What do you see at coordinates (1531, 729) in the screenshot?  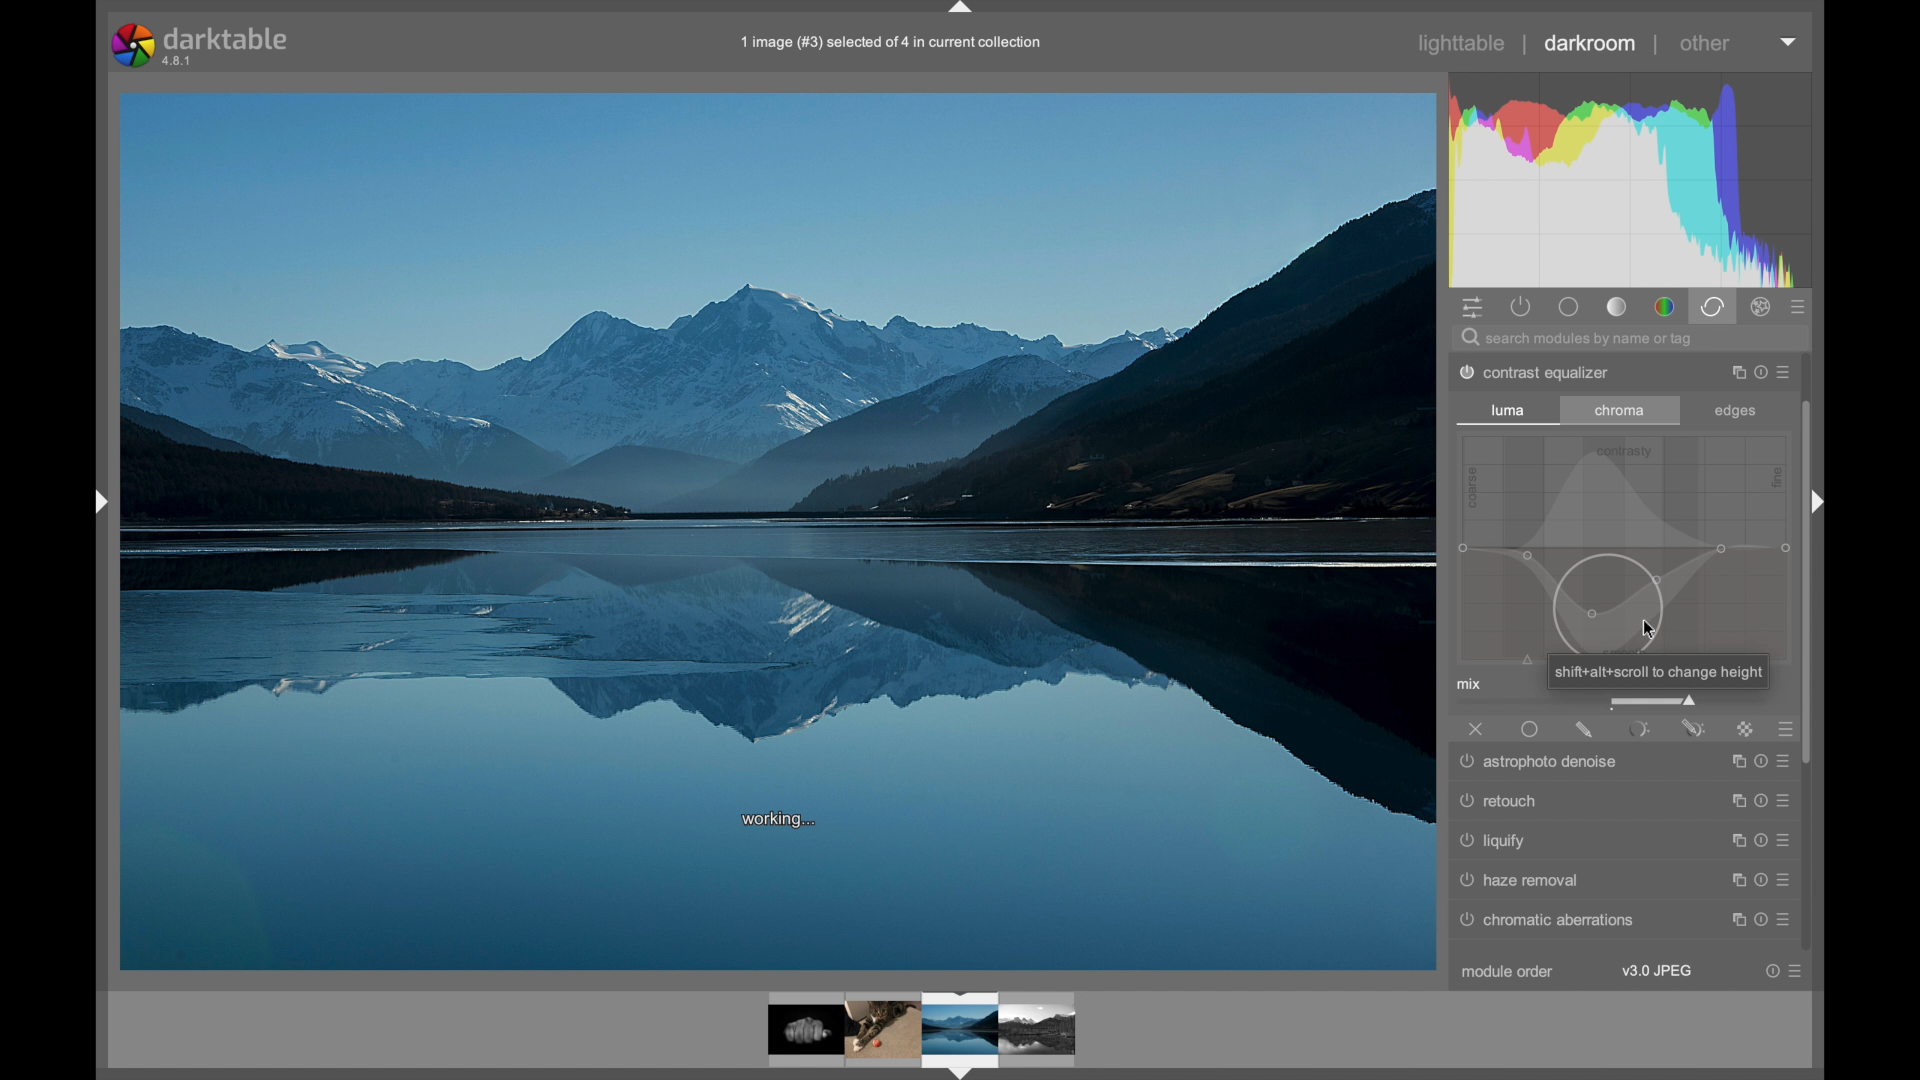 I see `uniformly` at bounding box center [1531, 729].